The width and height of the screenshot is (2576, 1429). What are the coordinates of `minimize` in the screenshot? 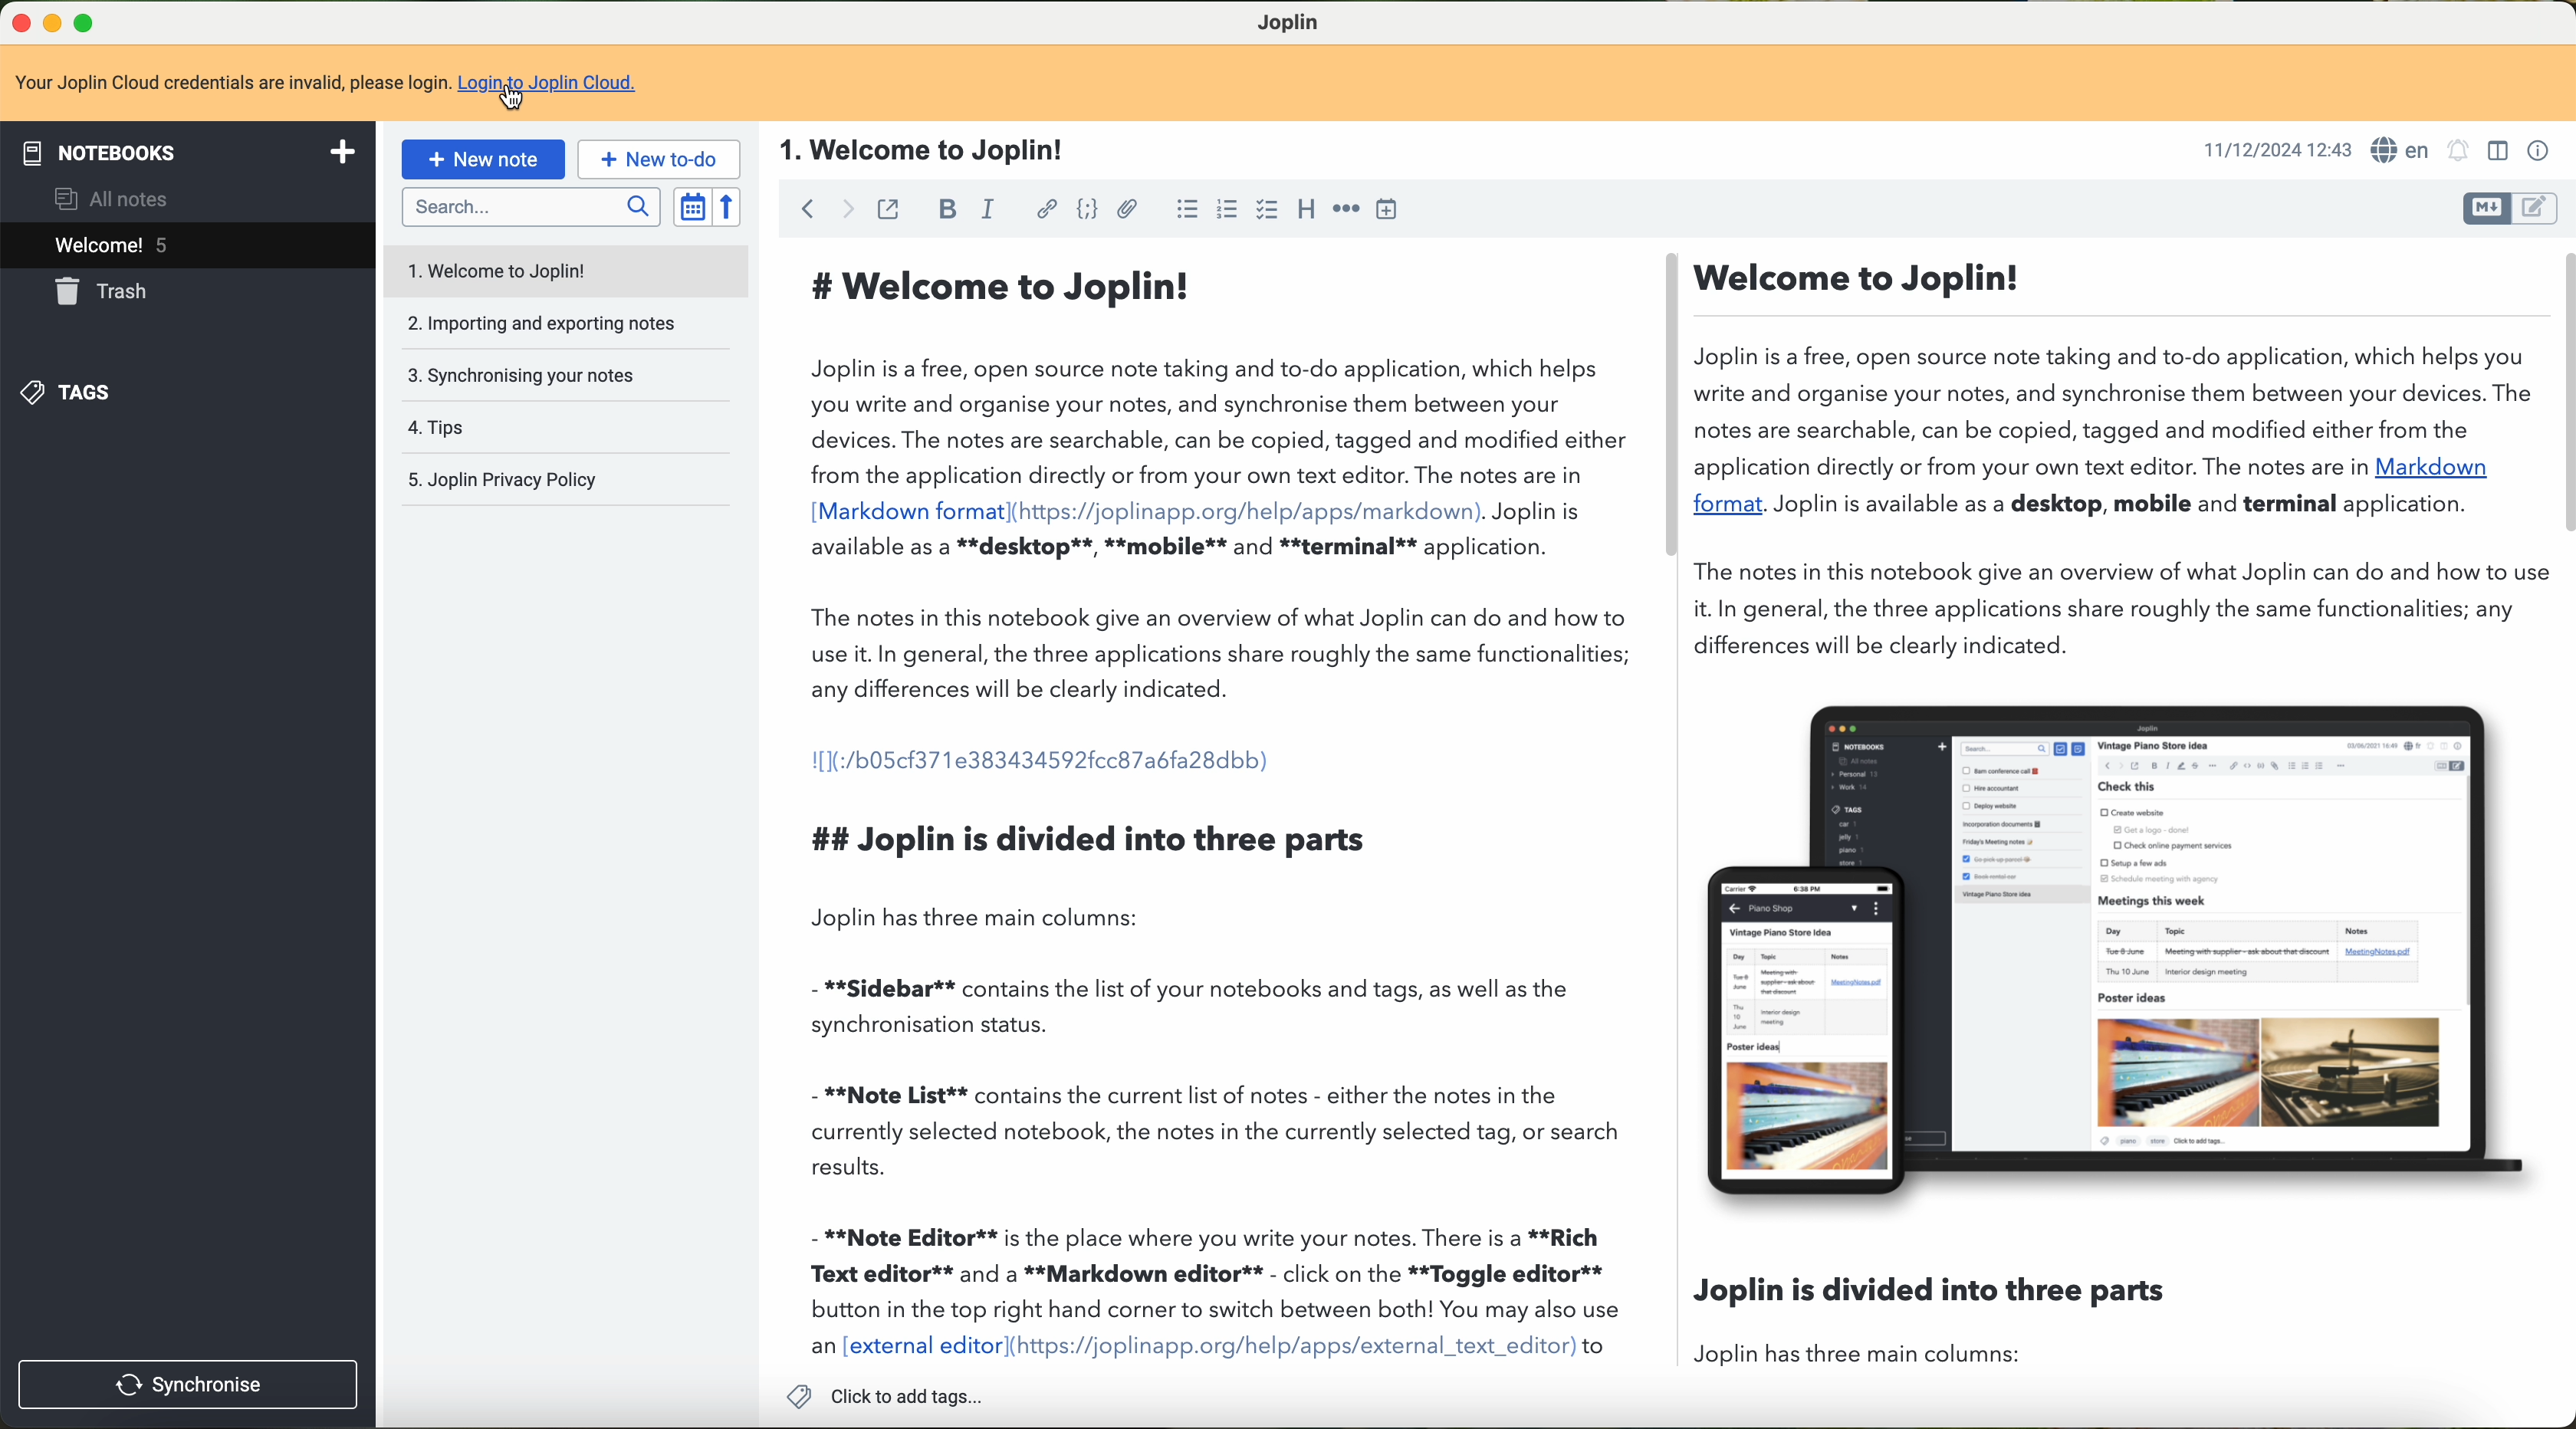 It's located at (53, 25).